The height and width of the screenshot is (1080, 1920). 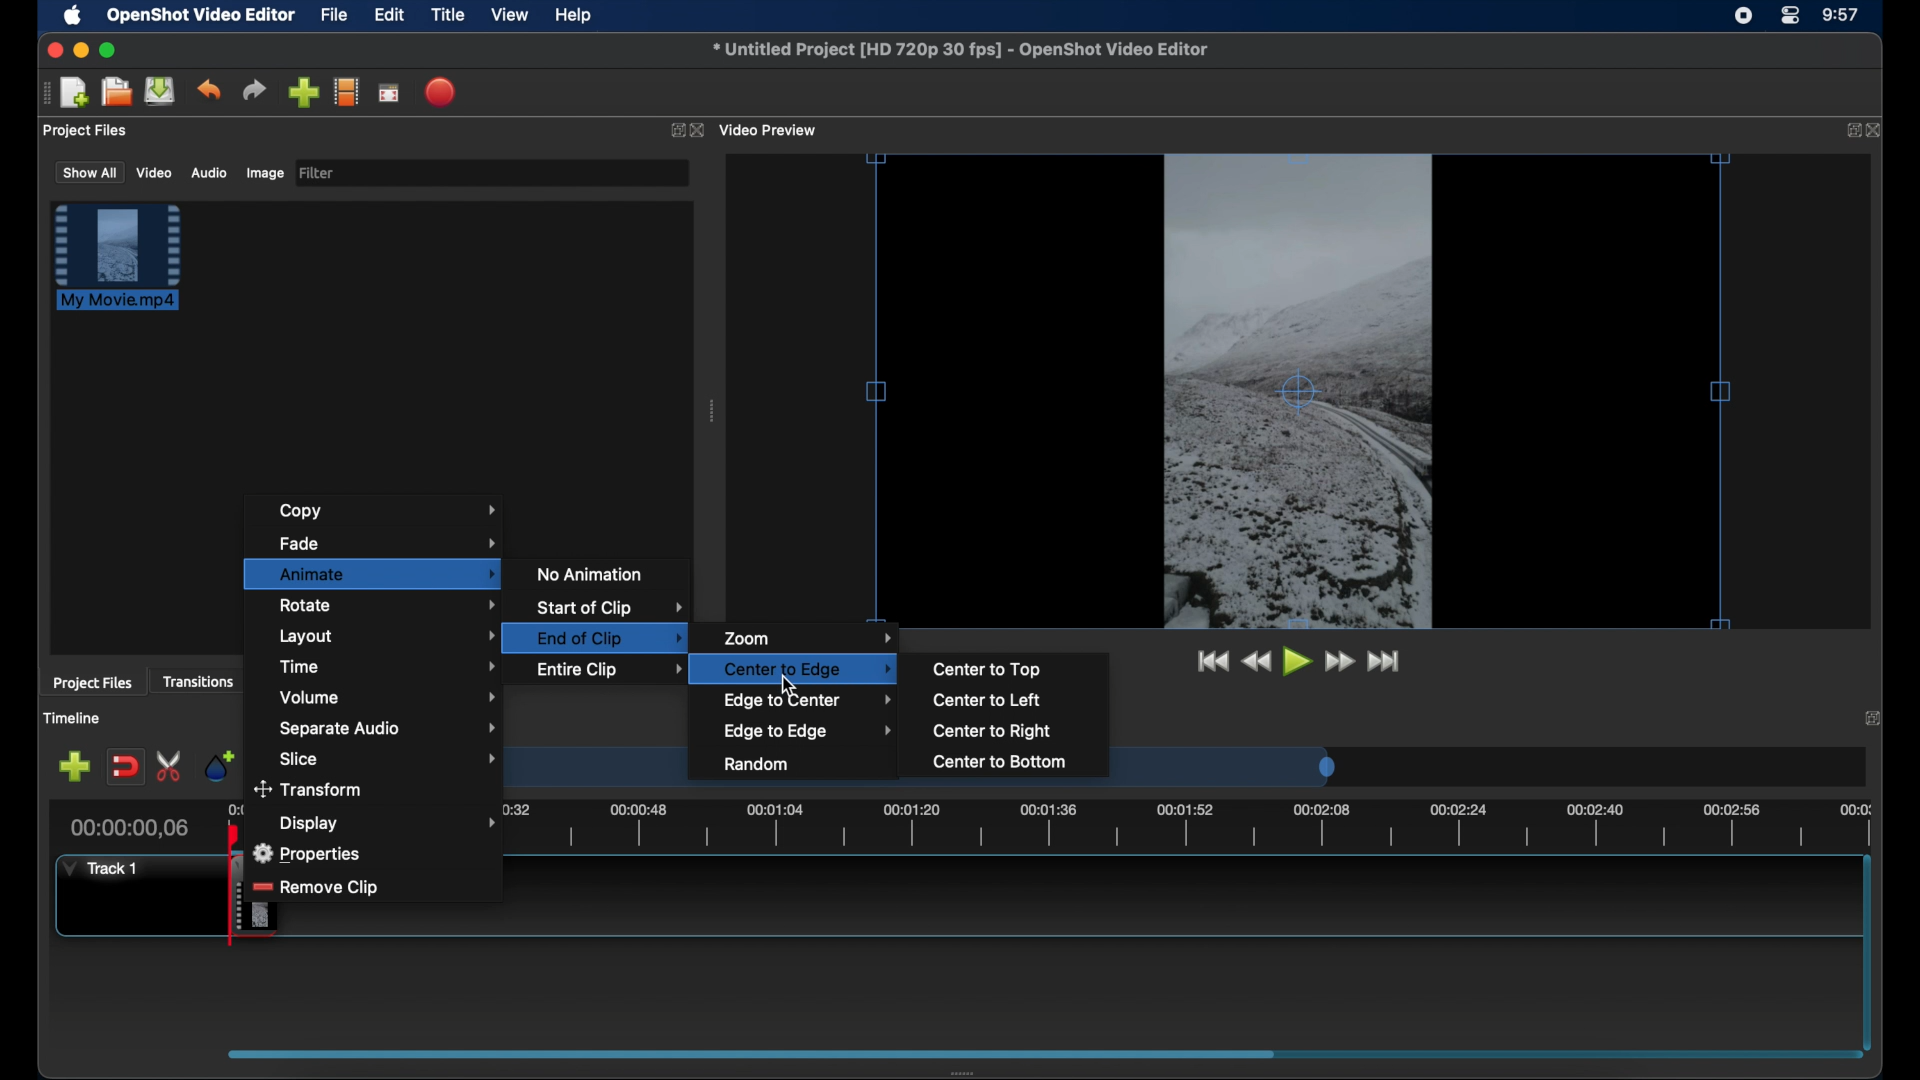 I want to click on display menu, so click(x=387, y=823).